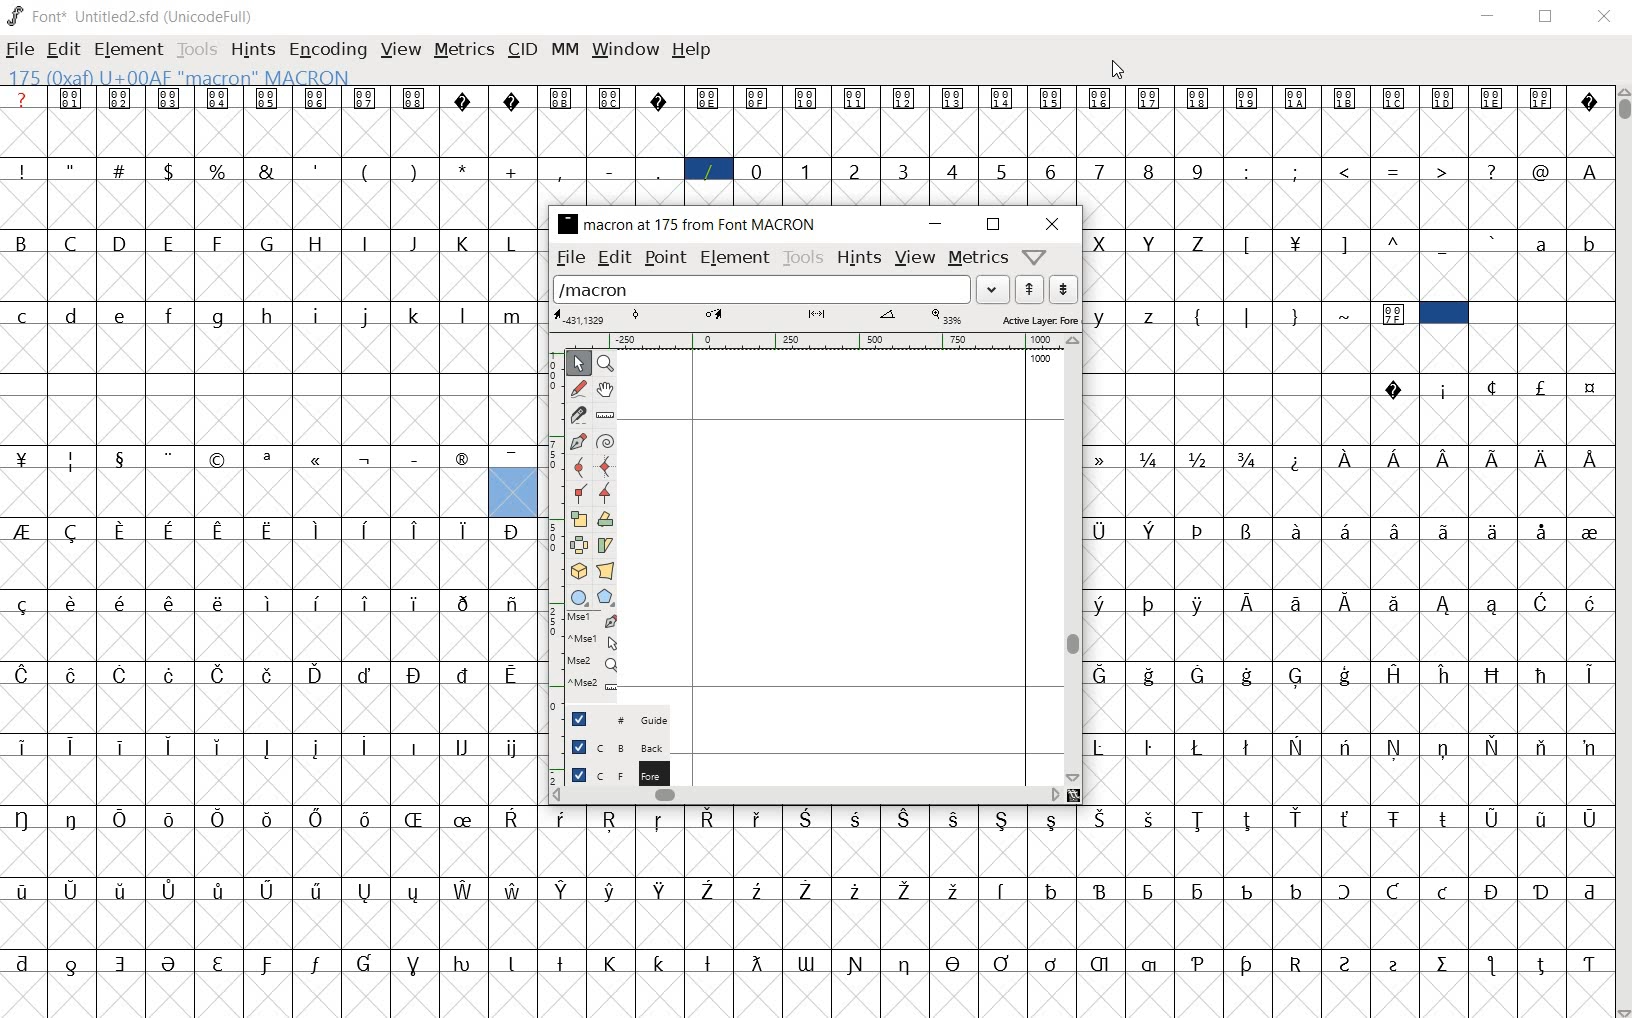 The image size is (1632, 1018). I want to click on Symbol, so click(1099, 529).